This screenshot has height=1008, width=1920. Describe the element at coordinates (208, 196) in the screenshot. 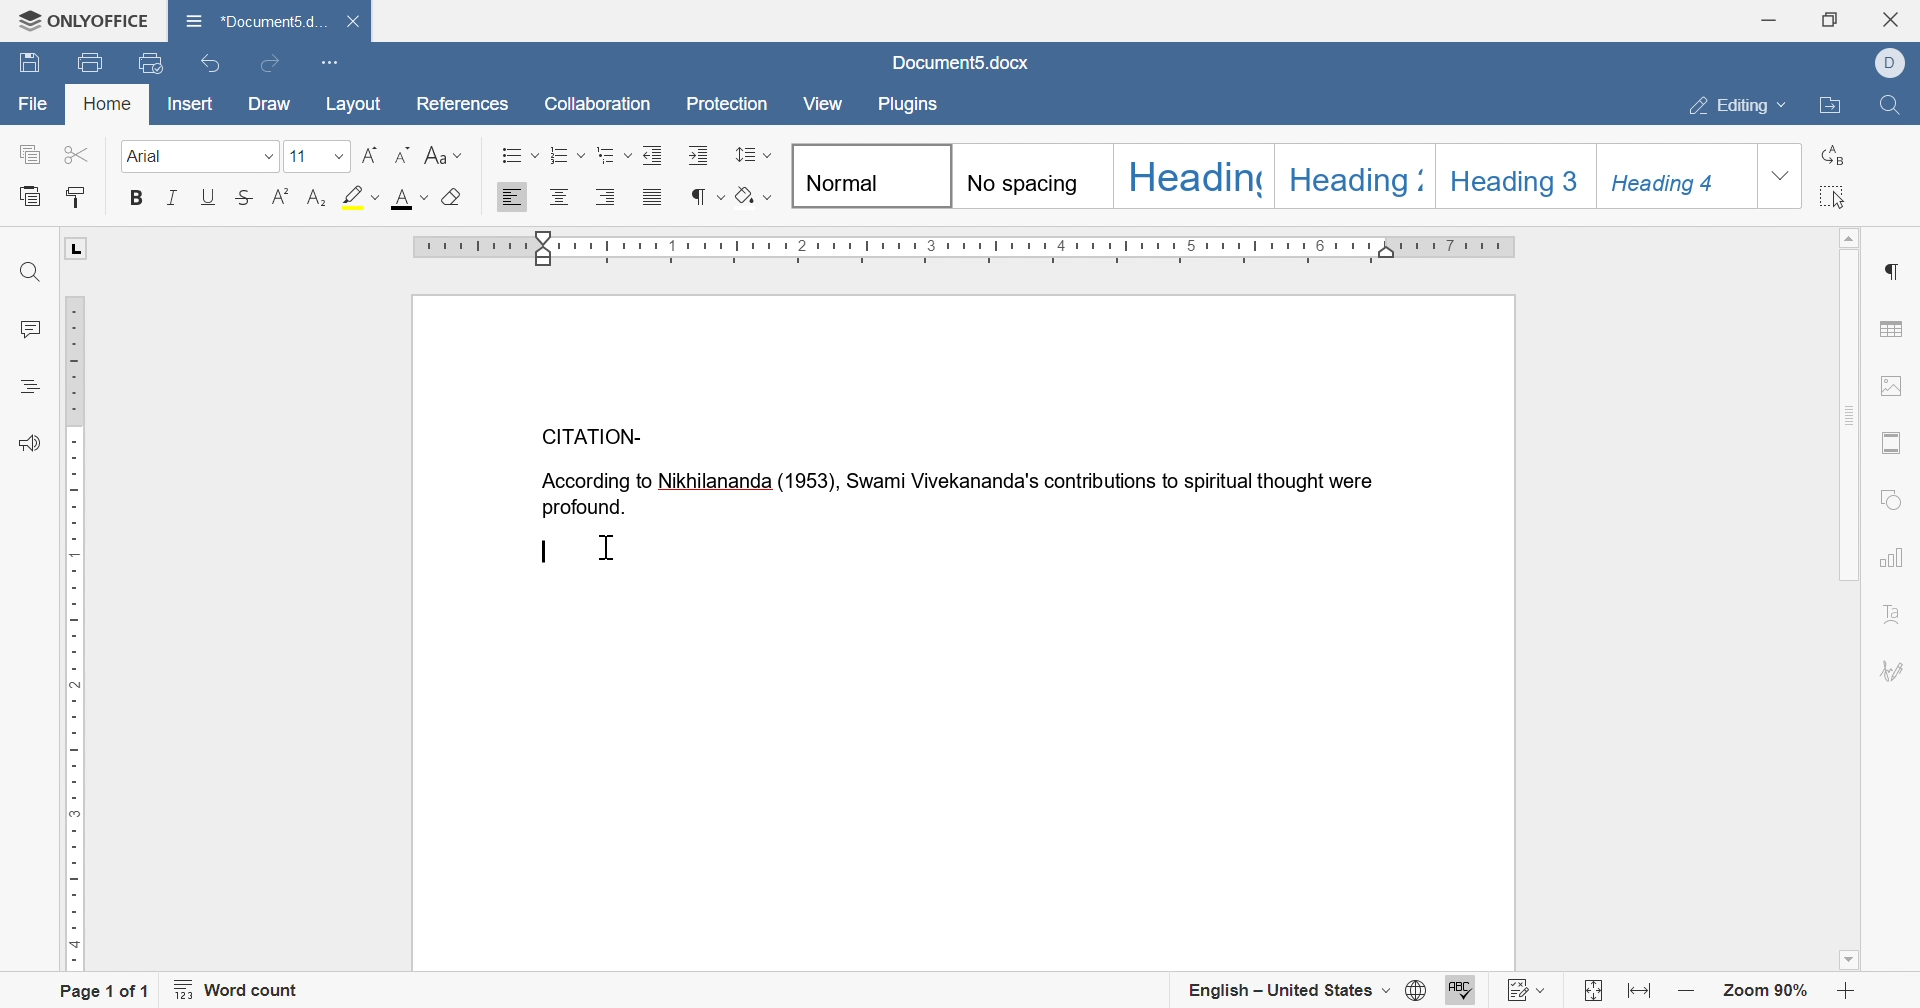

I see `underline` at that location.